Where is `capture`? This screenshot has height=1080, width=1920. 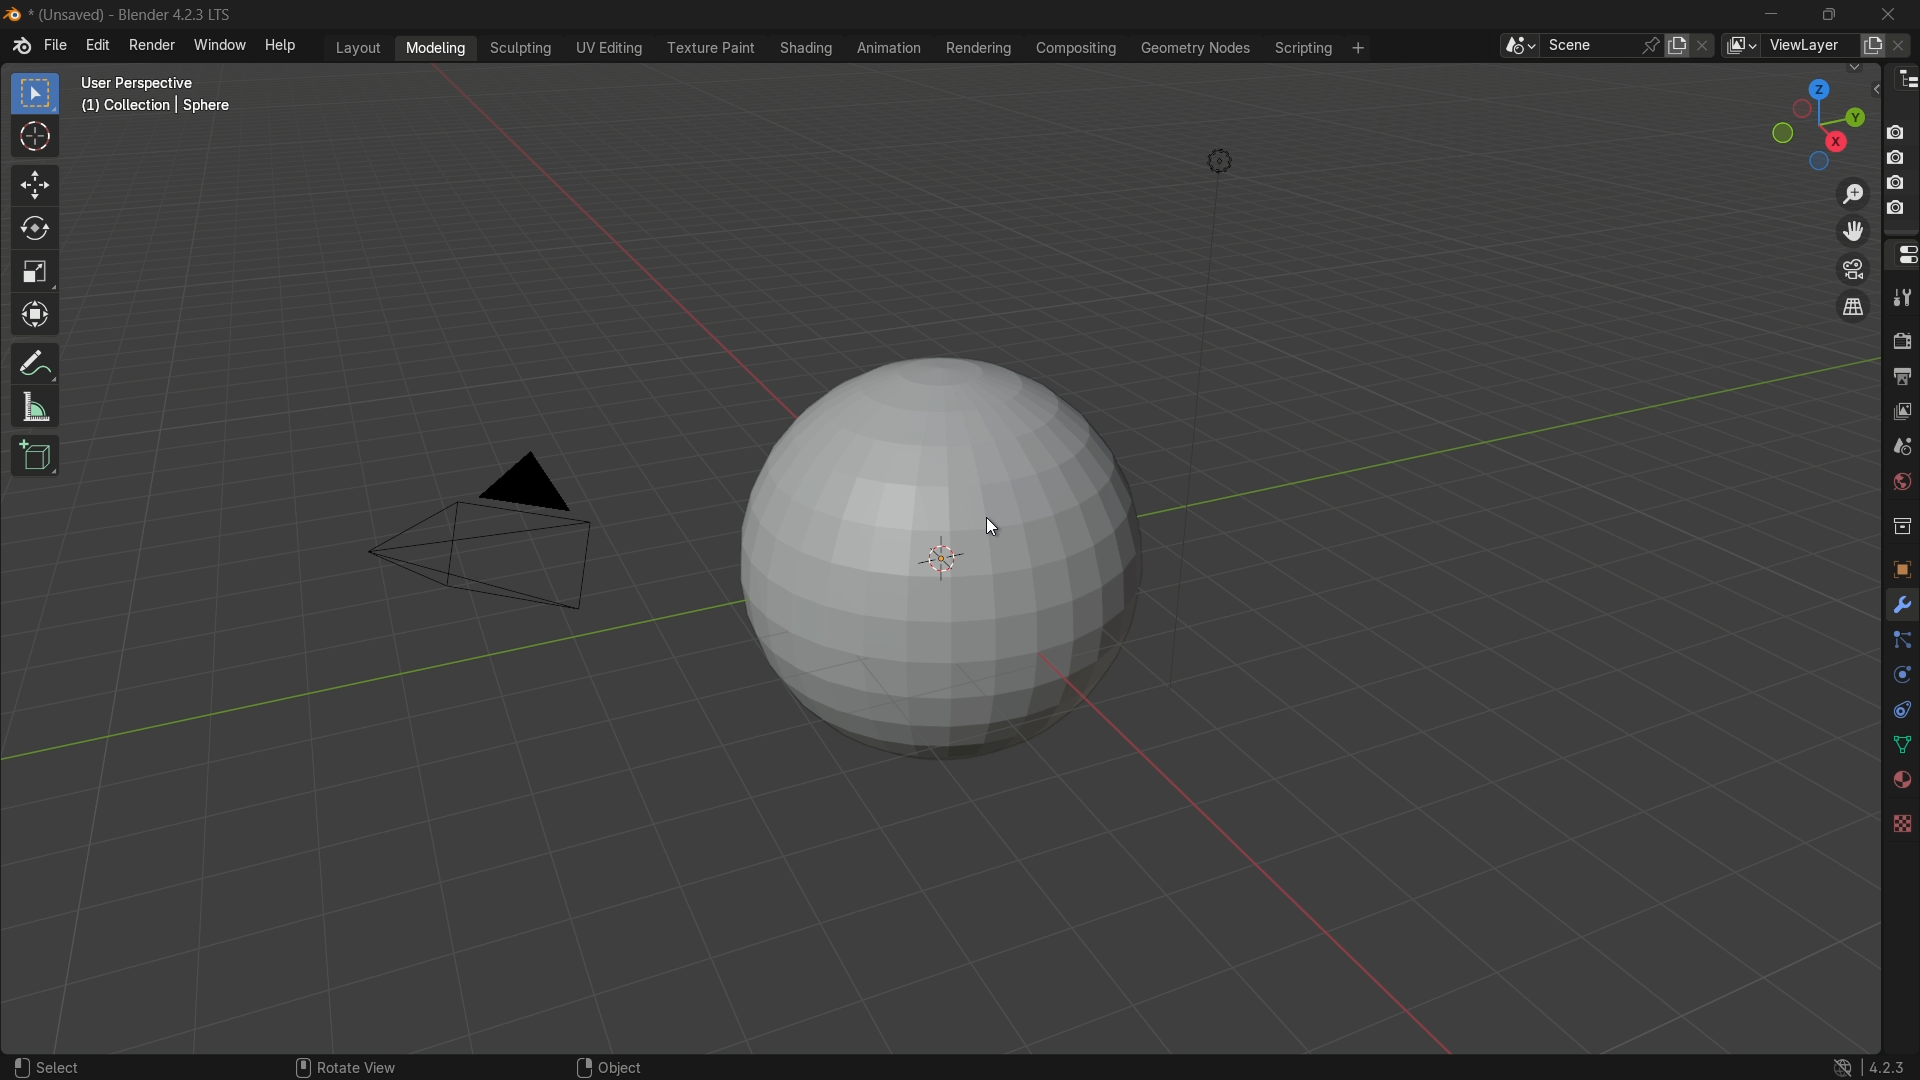
capture is located at coordinates (1900, 159).